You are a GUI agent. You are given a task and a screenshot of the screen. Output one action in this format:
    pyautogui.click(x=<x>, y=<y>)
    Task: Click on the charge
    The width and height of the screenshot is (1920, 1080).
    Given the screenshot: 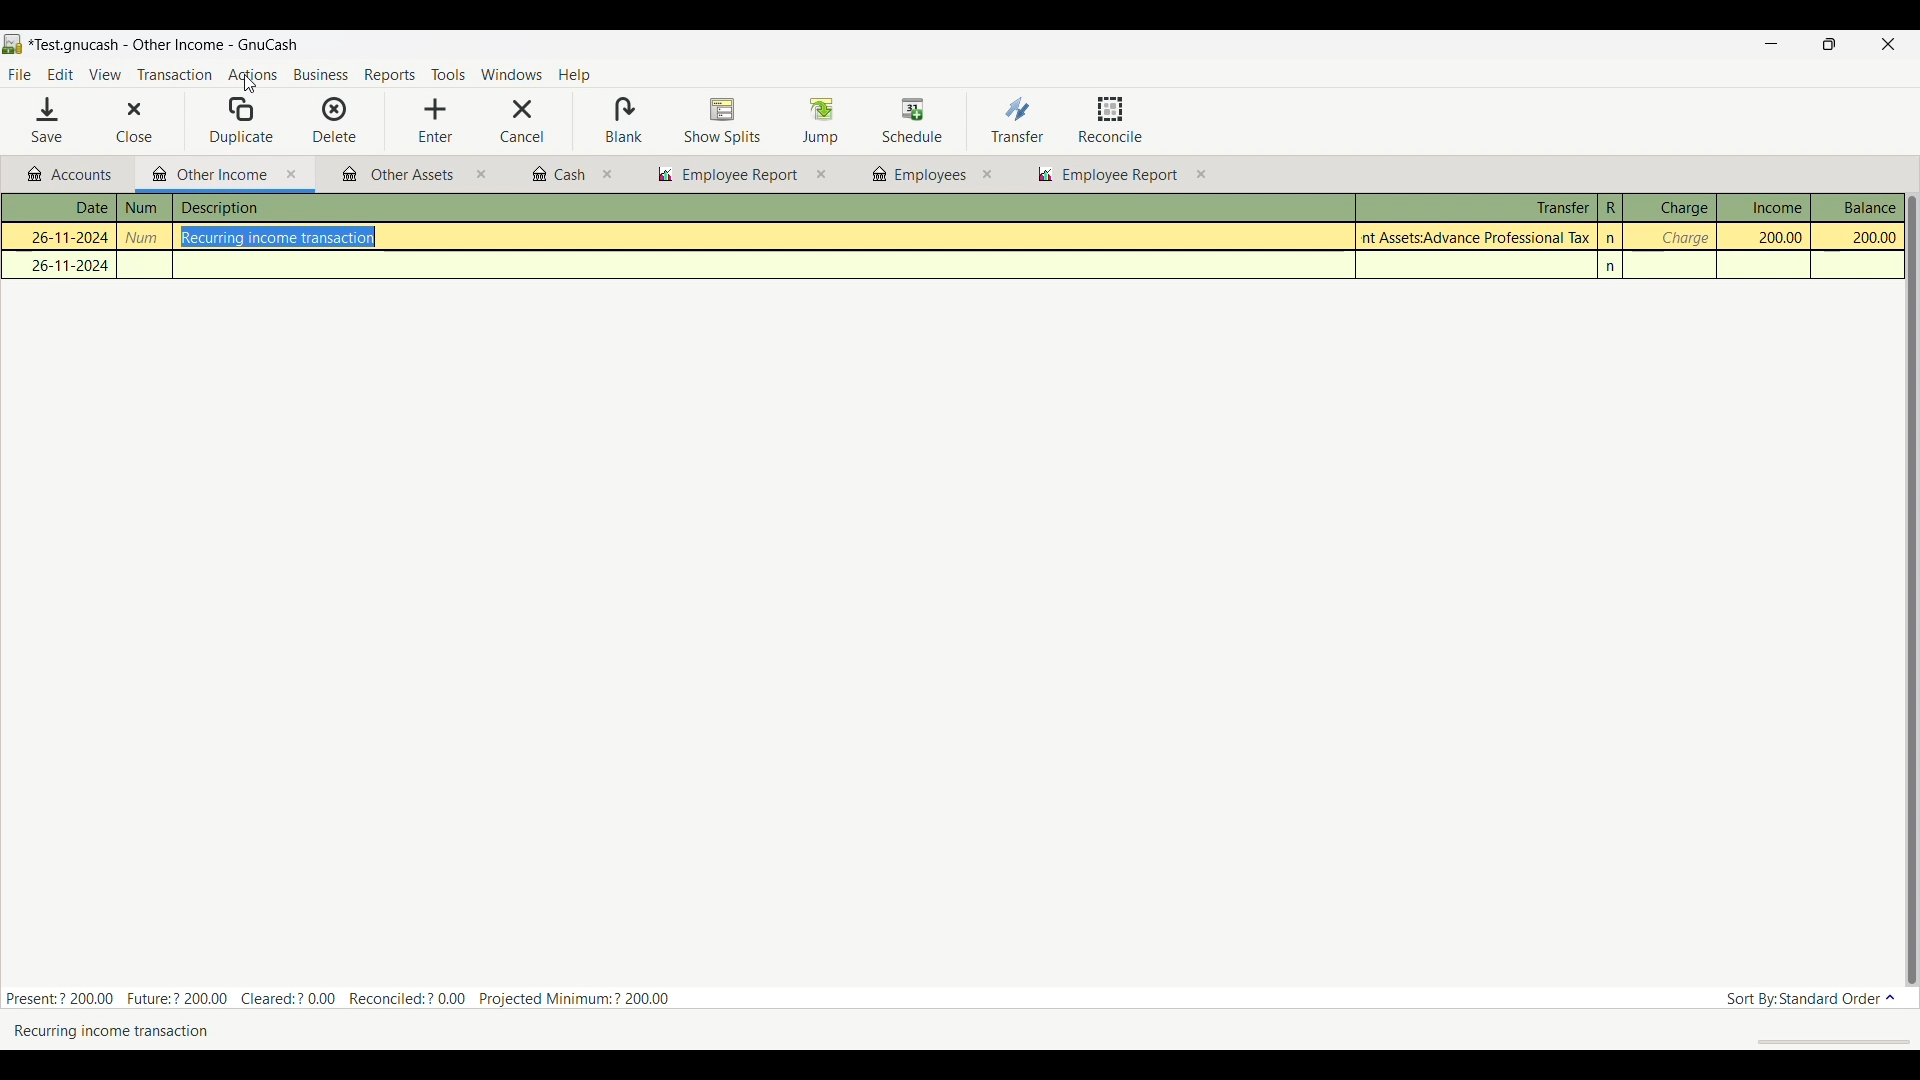 What is the action you would take?
    pyautogui.click(x=1683, y=238)
    